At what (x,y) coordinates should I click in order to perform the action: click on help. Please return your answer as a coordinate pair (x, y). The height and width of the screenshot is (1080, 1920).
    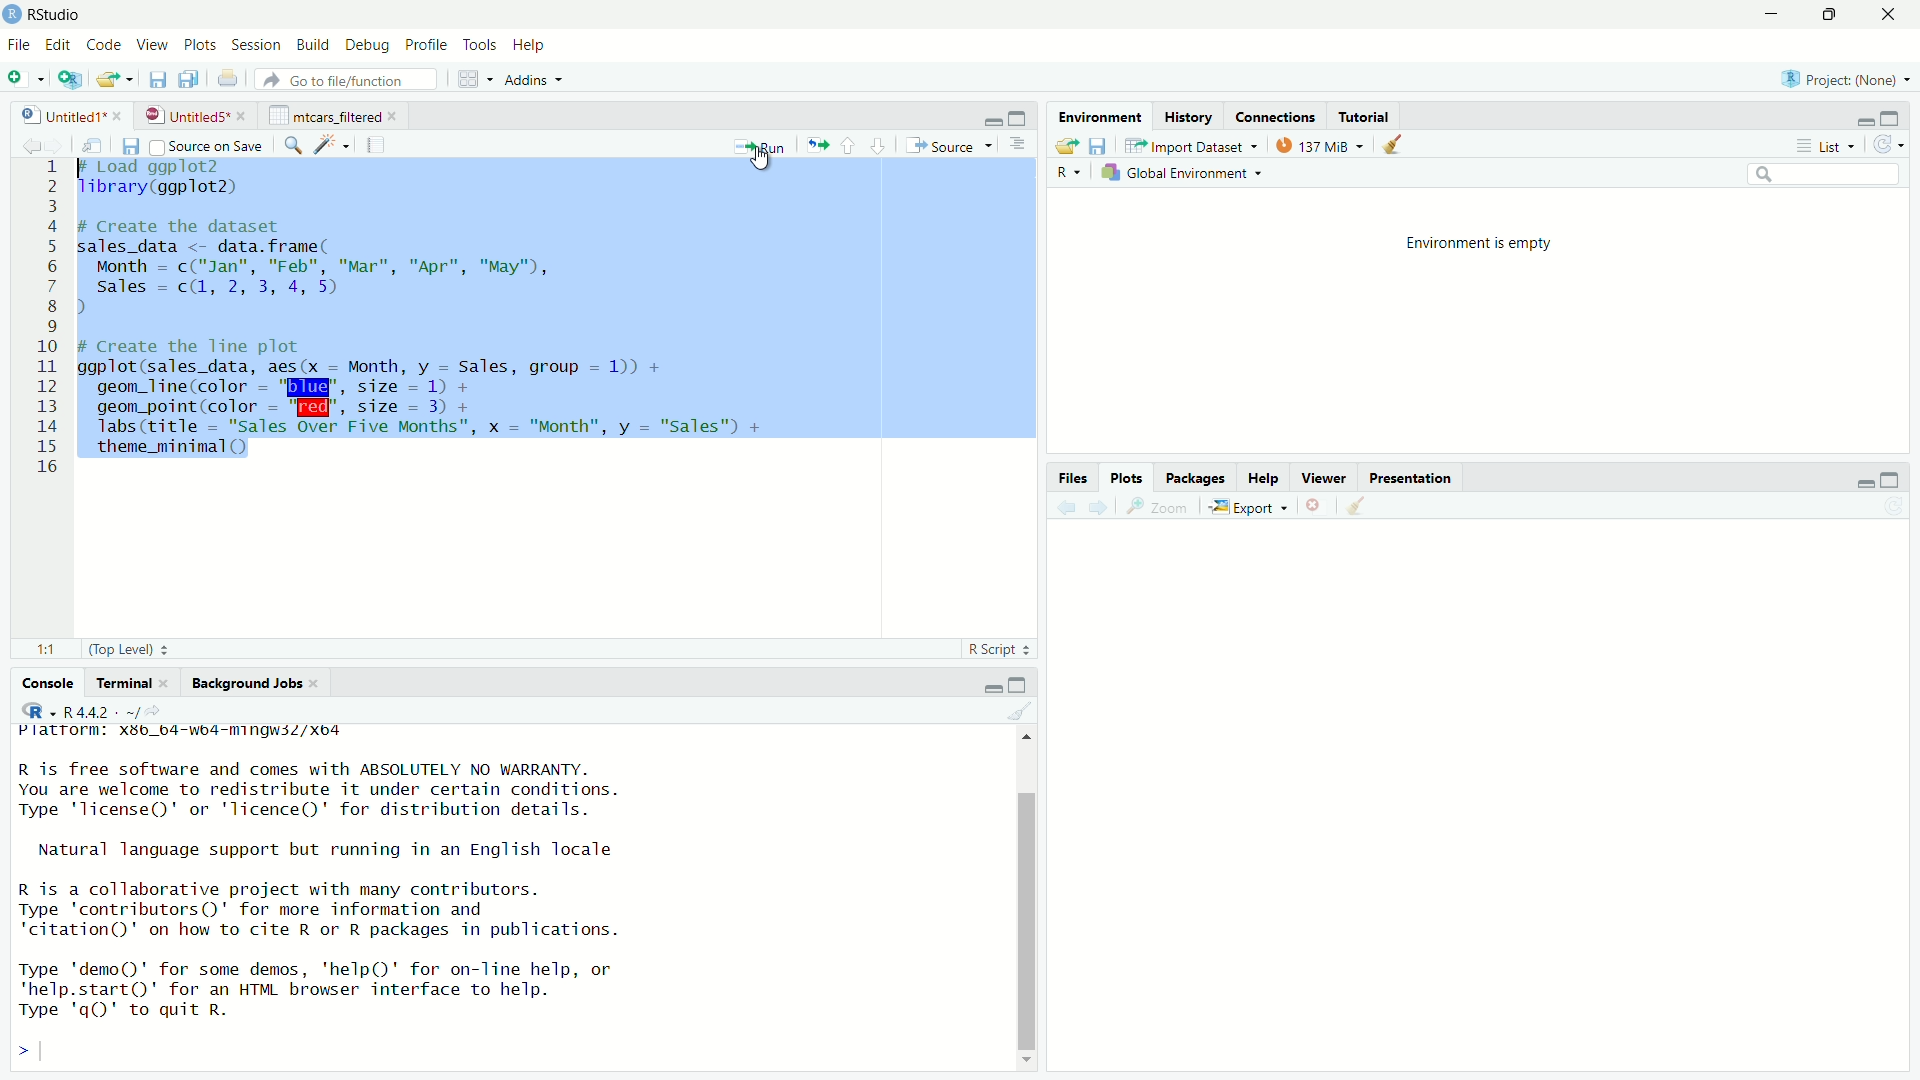
    Looking at the image, I should click on (533, 47).